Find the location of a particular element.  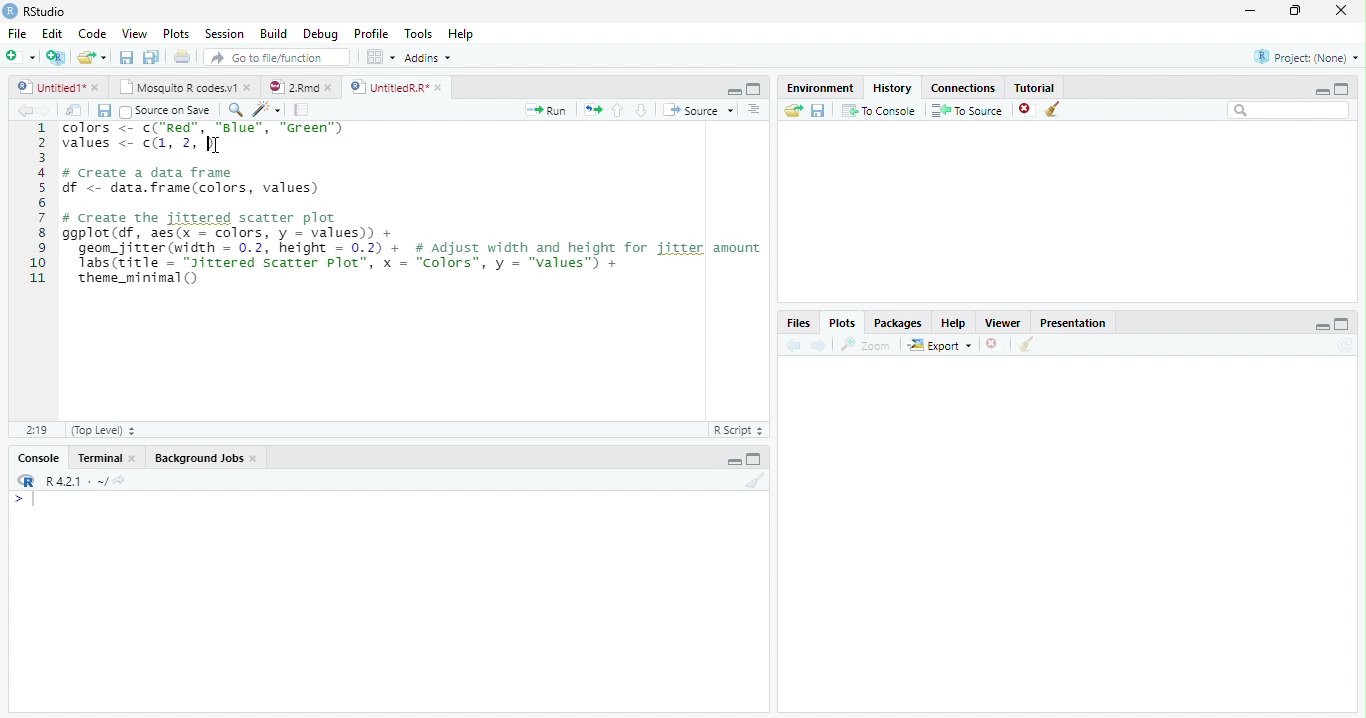

Connections is located at coordinates (963, 88).